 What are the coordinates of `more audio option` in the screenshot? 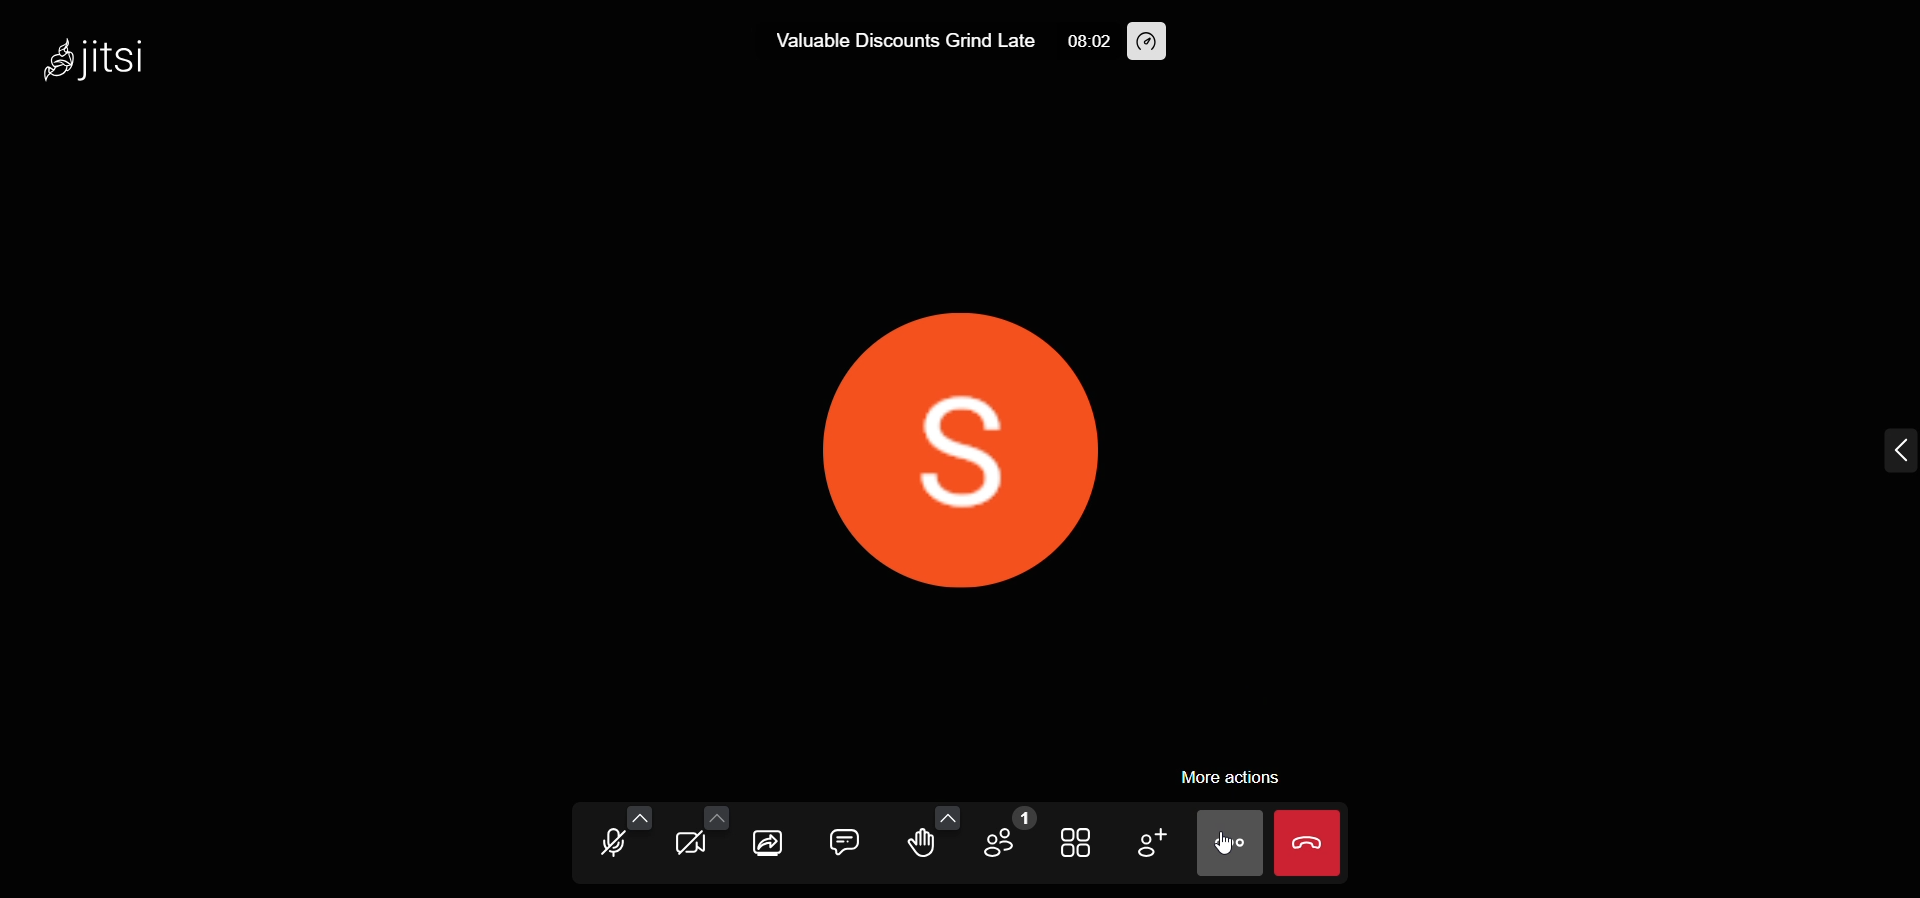 It's located at (636, 818).